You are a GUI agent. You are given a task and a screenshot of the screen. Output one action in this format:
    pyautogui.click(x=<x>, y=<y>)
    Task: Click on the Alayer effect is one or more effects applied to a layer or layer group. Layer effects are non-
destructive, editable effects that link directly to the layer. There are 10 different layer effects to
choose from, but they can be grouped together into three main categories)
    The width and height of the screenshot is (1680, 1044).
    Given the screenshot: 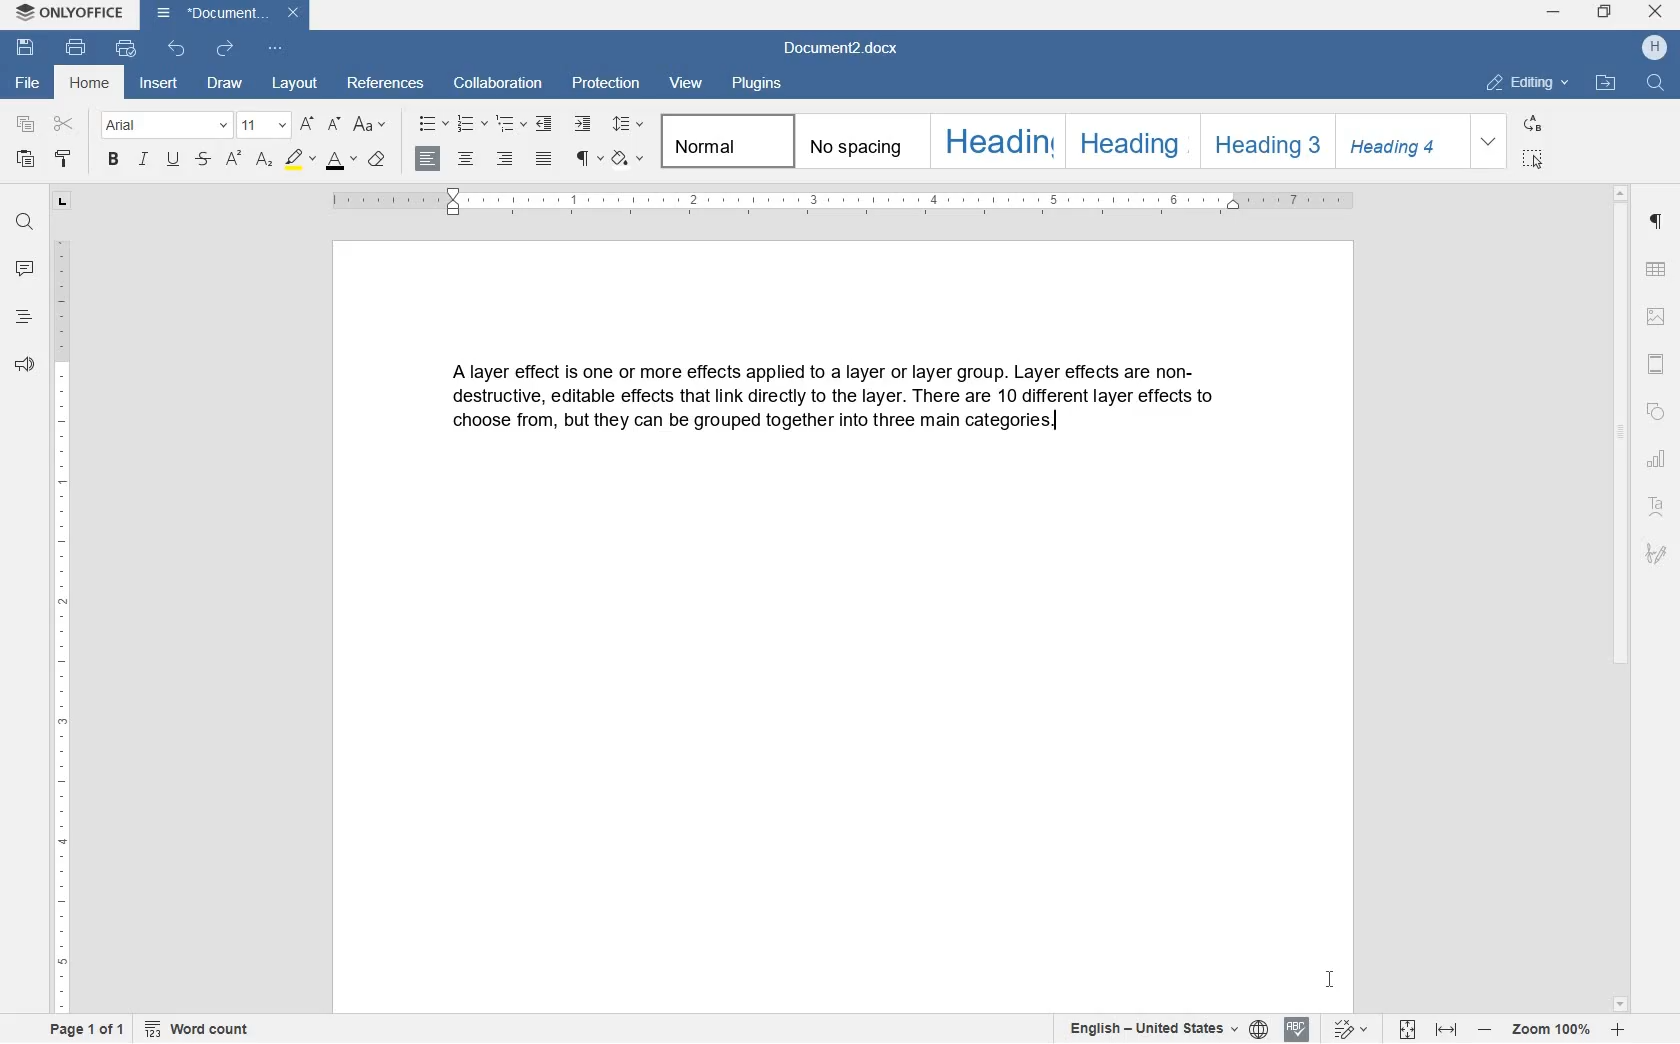 What is the action you would take?
    pyautogui.click(x=834, y=402)
    